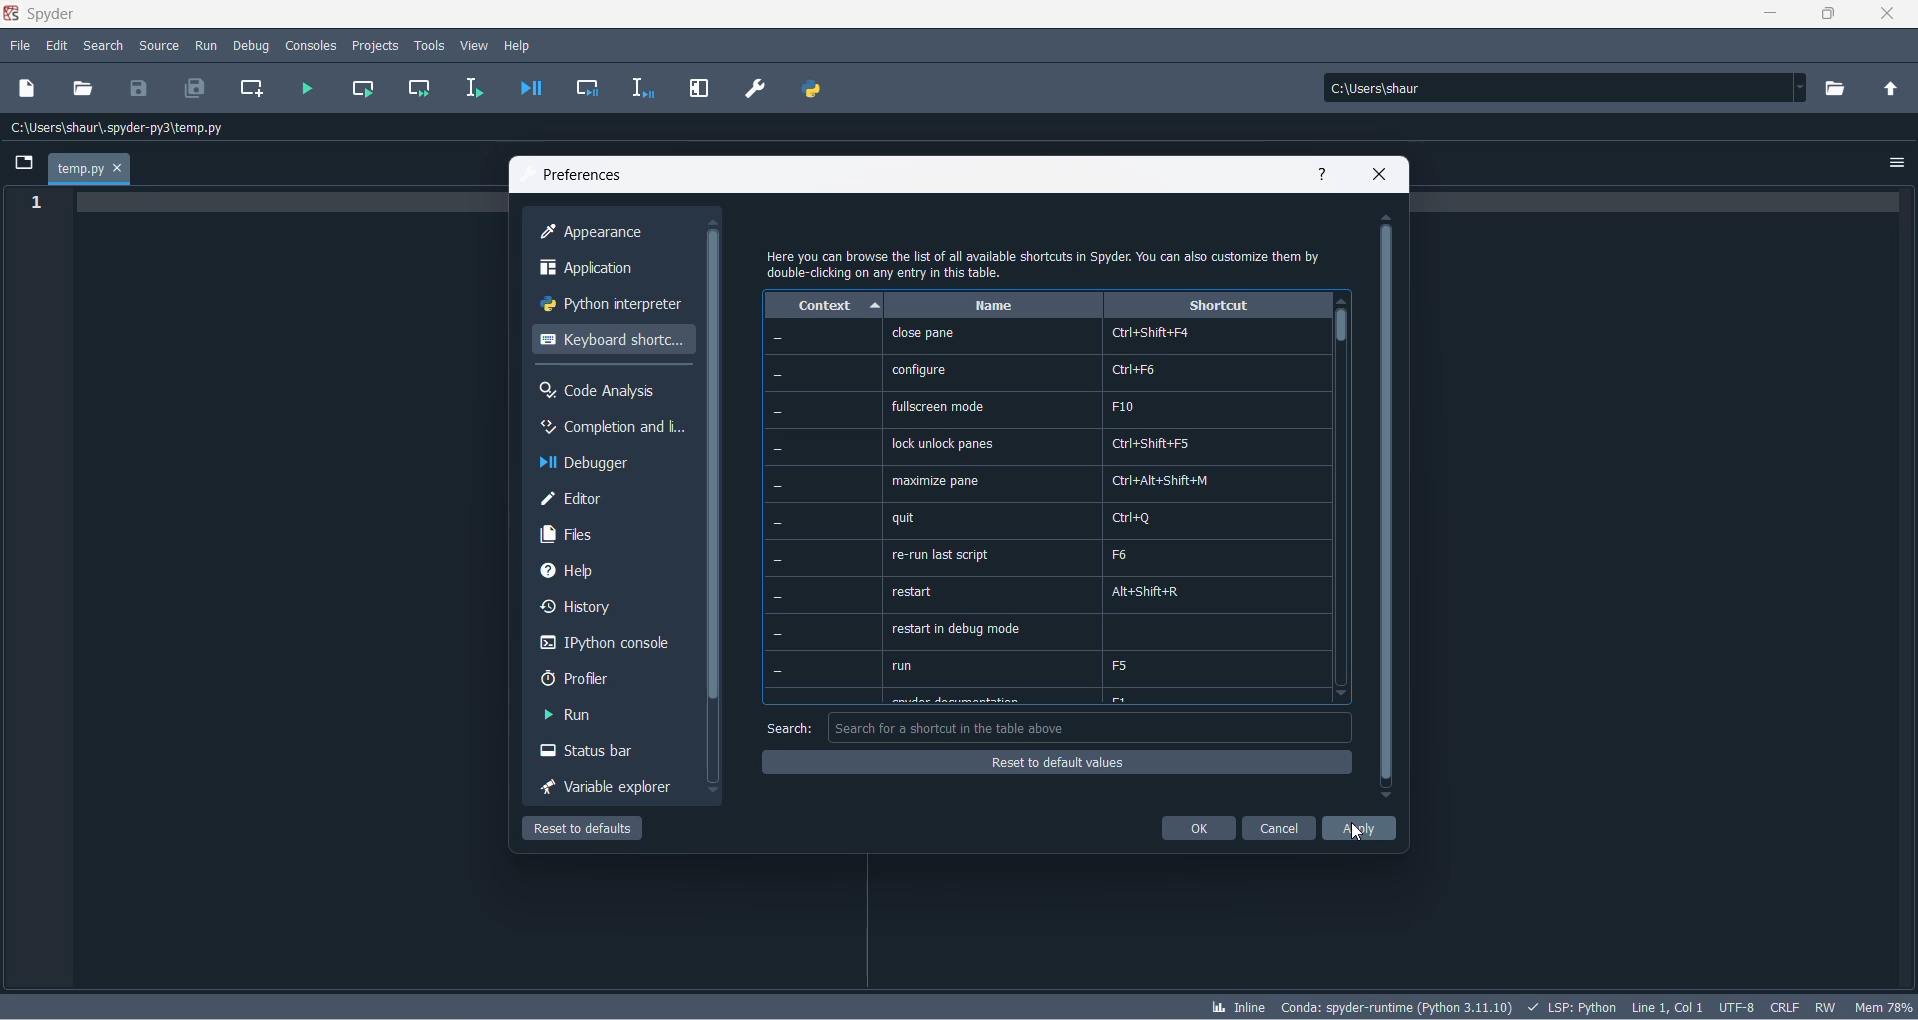 The image size is (1918, 1020). Describe the element at coordinates (640, 90) in the screenshot. I see `debug selection` at that location.